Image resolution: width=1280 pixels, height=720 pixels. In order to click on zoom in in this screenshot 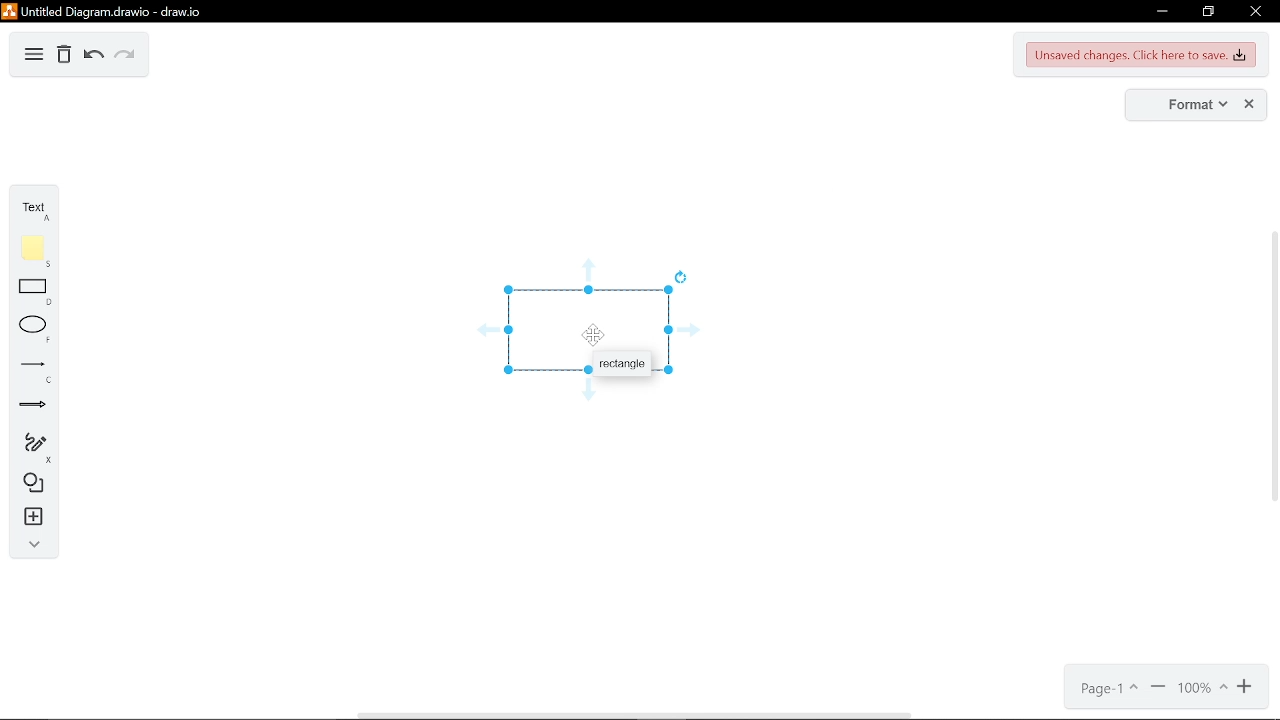, I will do `click(1247, 687)`.